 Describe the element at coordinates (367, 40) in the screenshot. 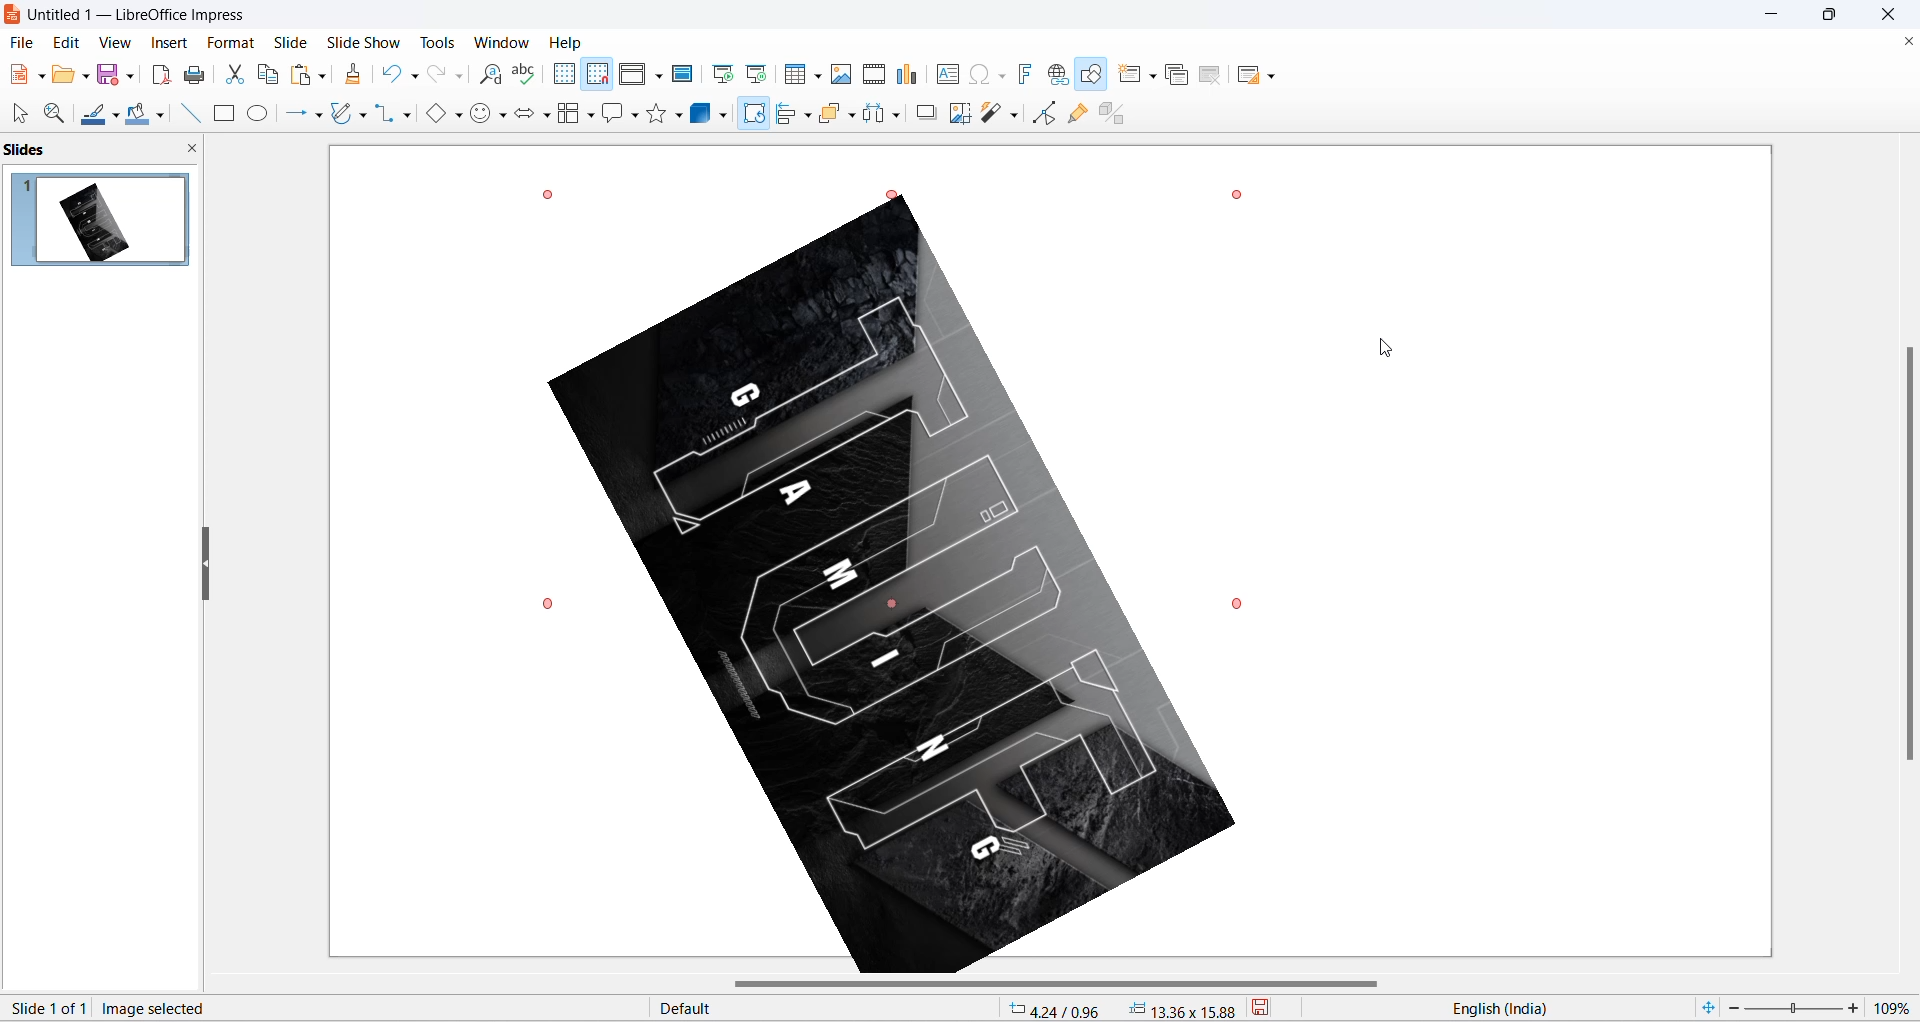

I see `slide show` at that location.